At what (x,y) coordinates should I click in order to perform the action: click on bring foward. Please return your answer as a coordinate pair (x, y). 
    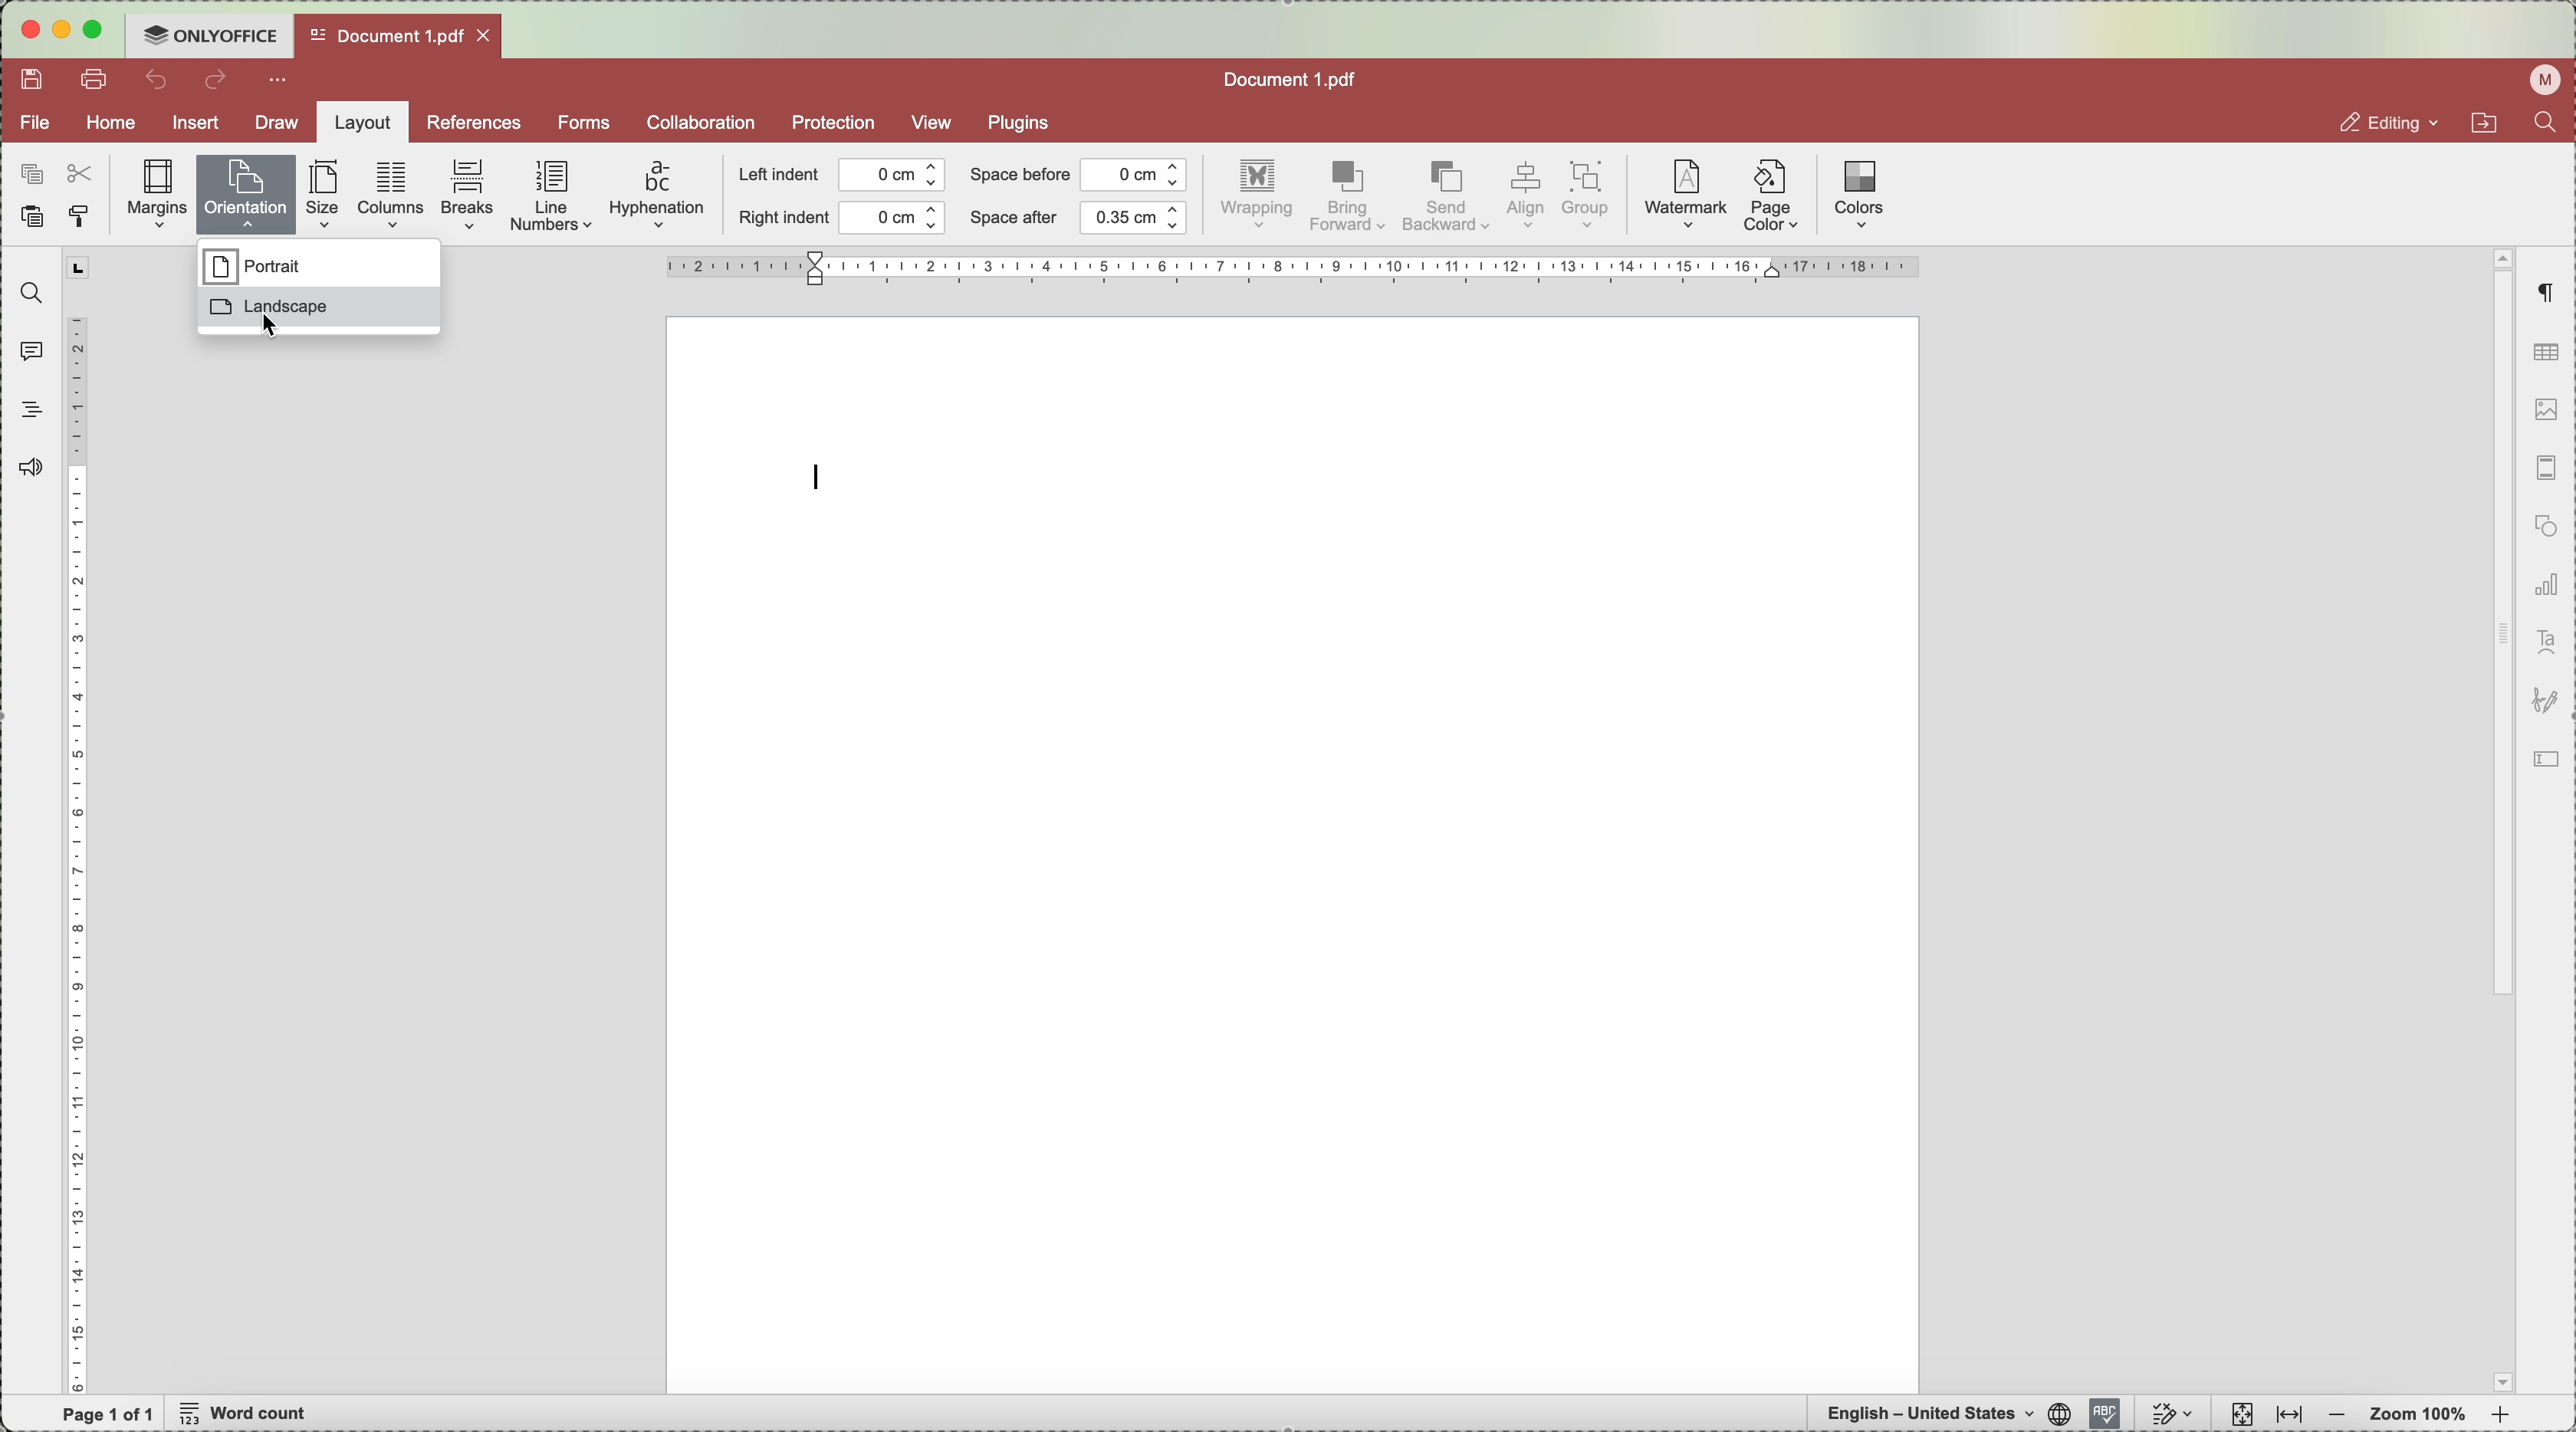
    Looking at the image, I should click on (1349, 197).